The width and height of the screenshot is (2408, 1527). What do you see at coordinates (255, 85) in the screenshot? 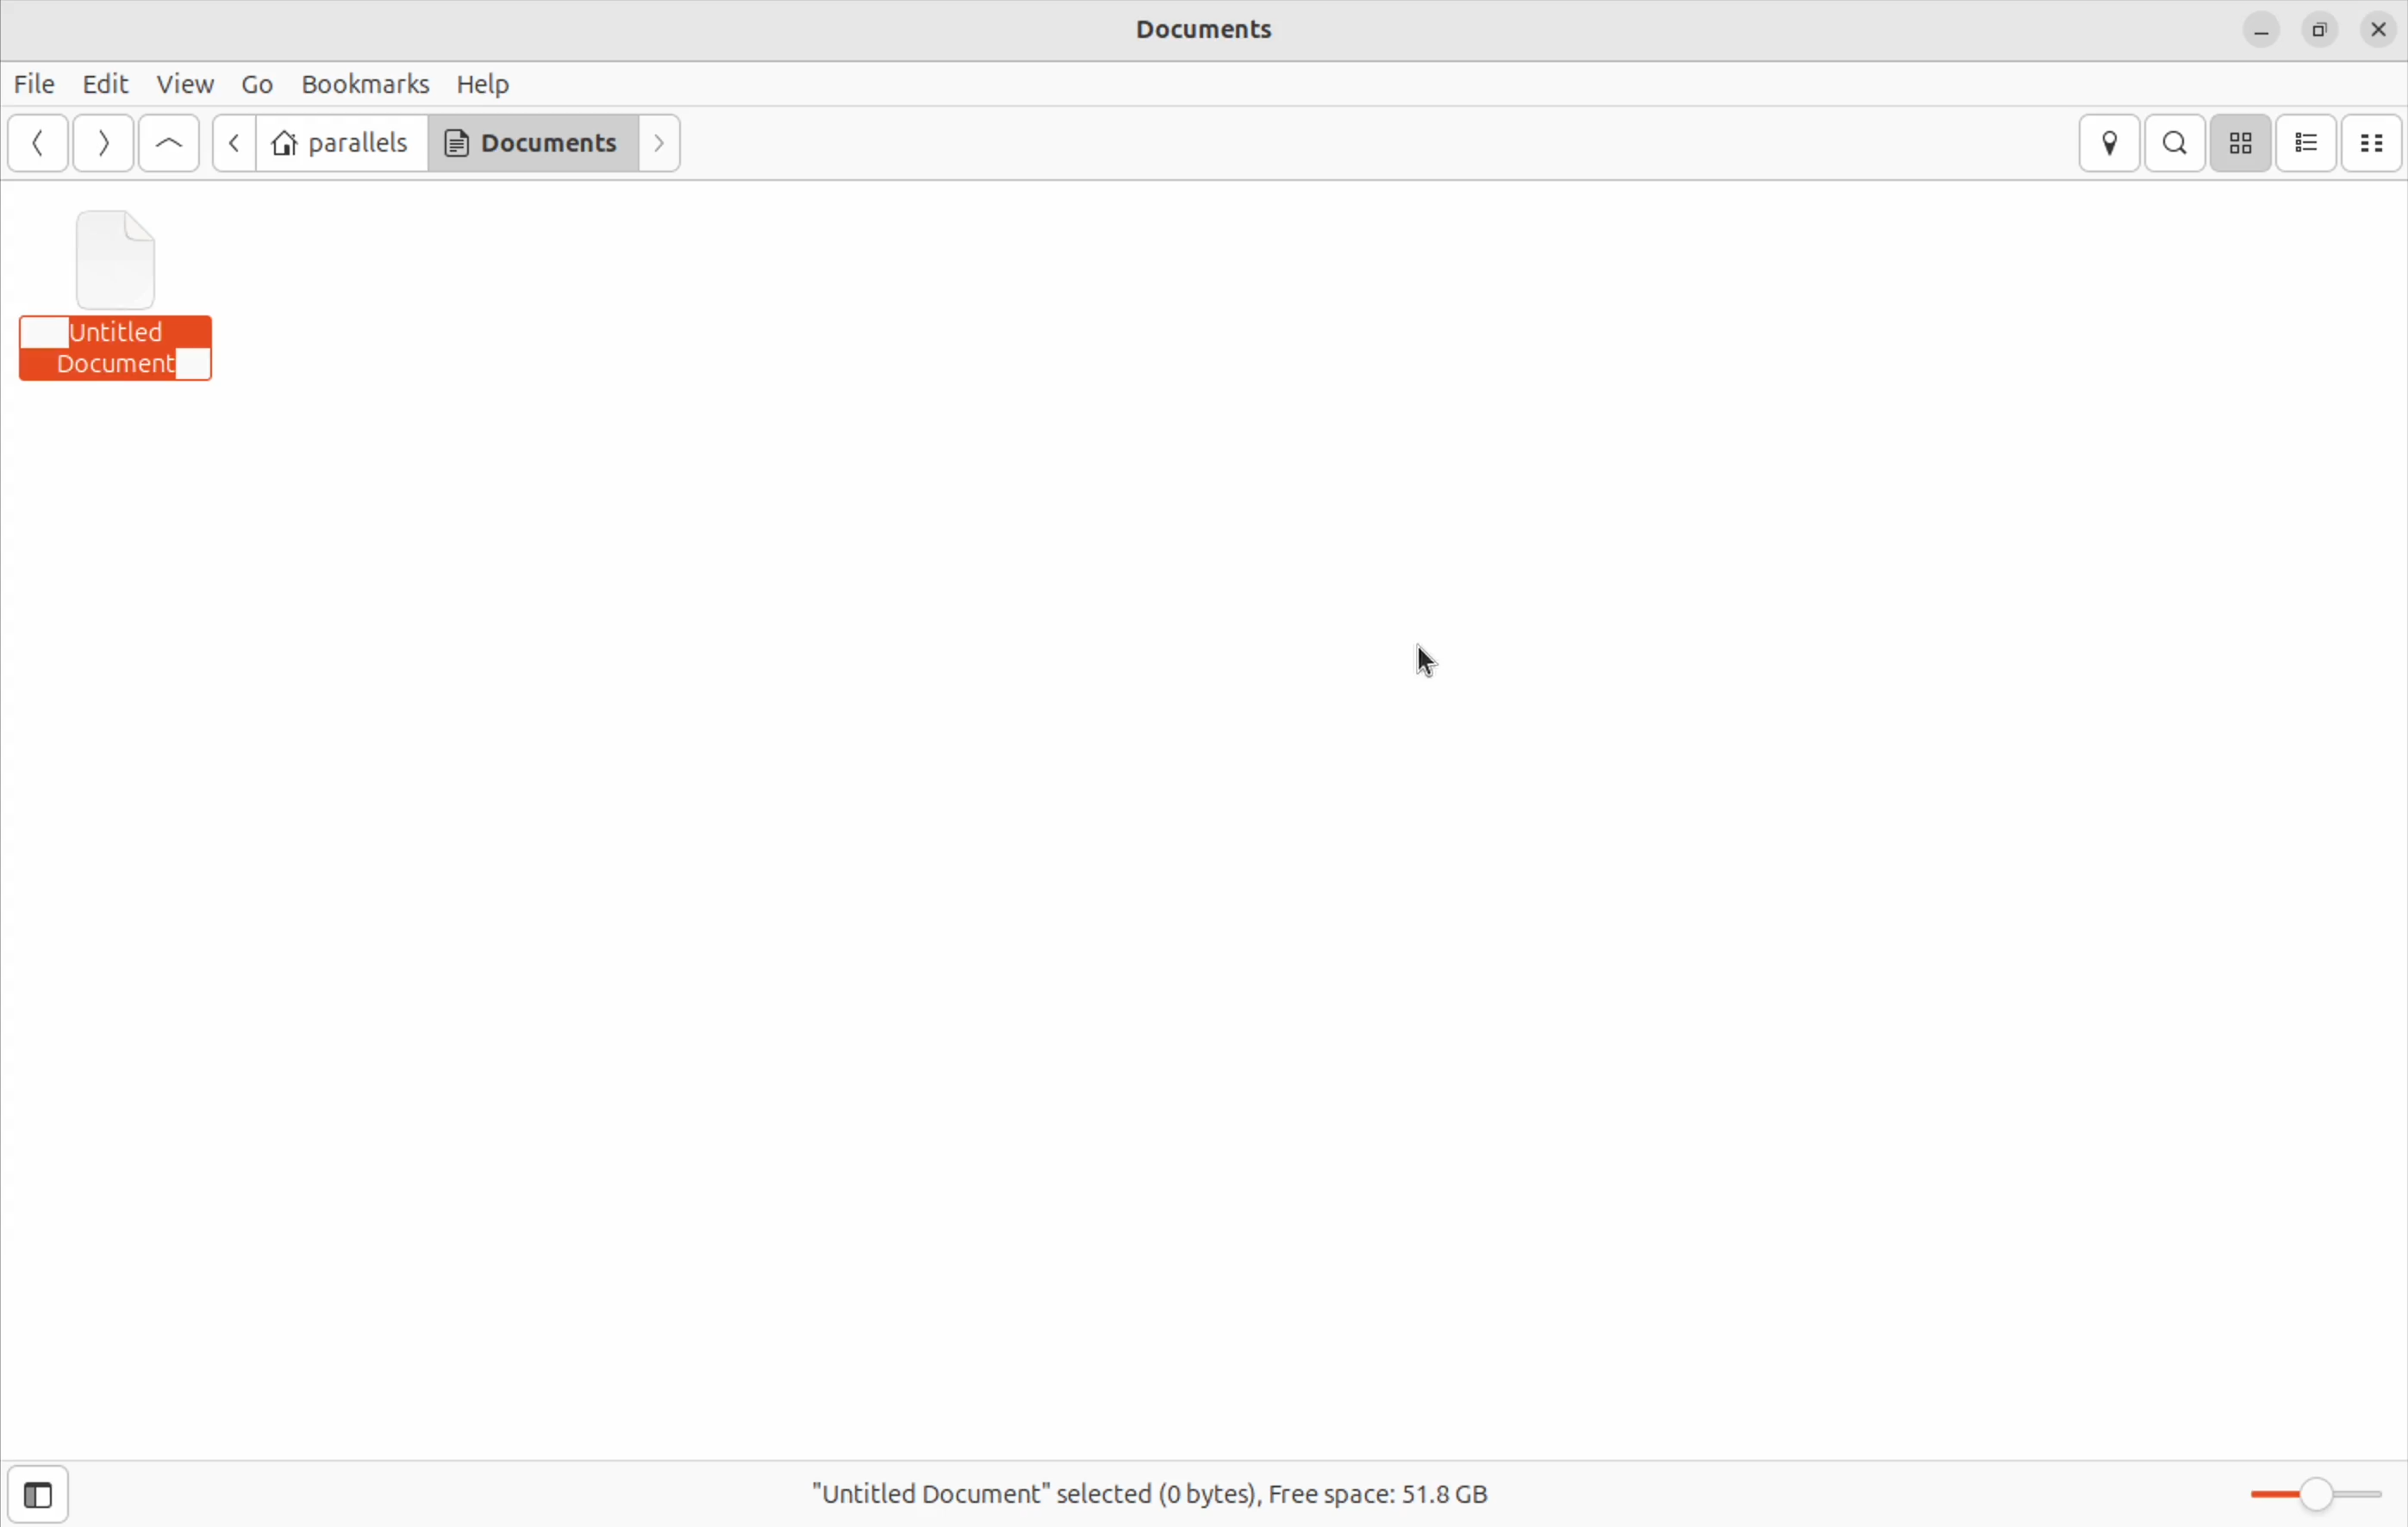
I see `Go` at bounding box center [255, 85].